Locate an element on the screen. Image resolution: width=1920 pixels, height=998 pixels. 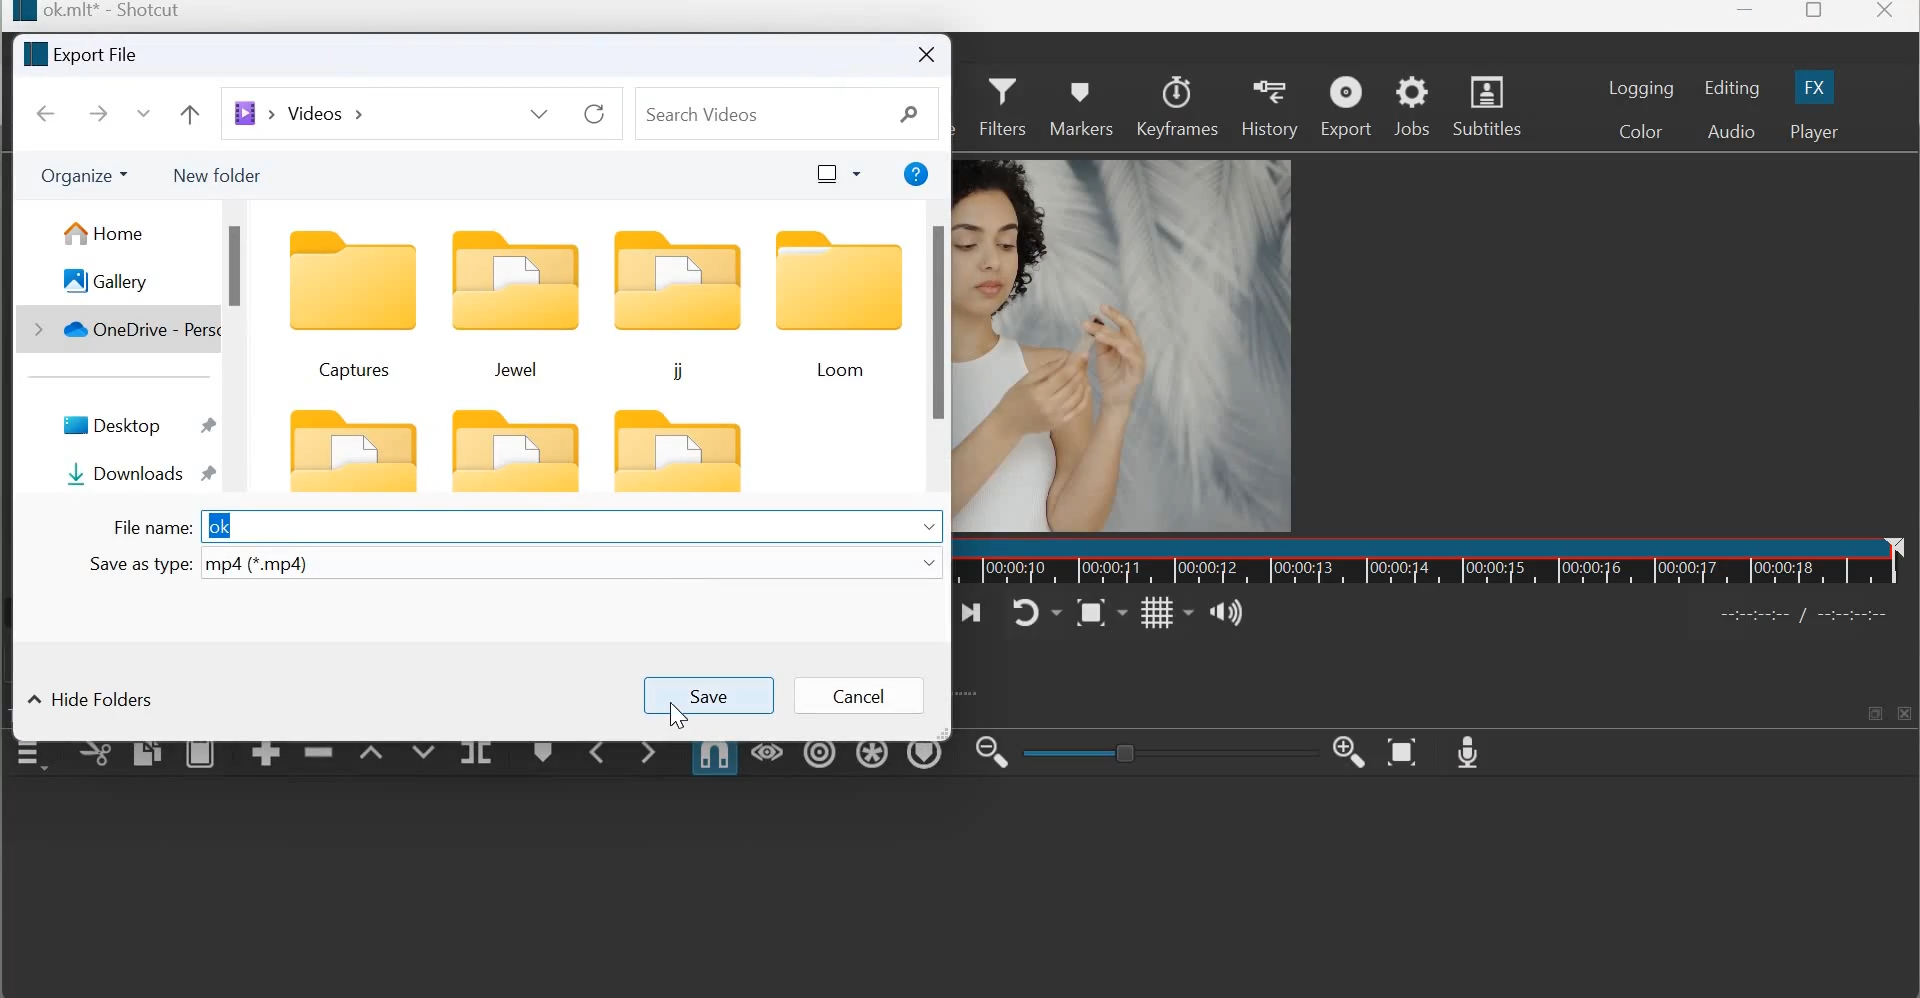
in point is located at coordinates (1809, 617).